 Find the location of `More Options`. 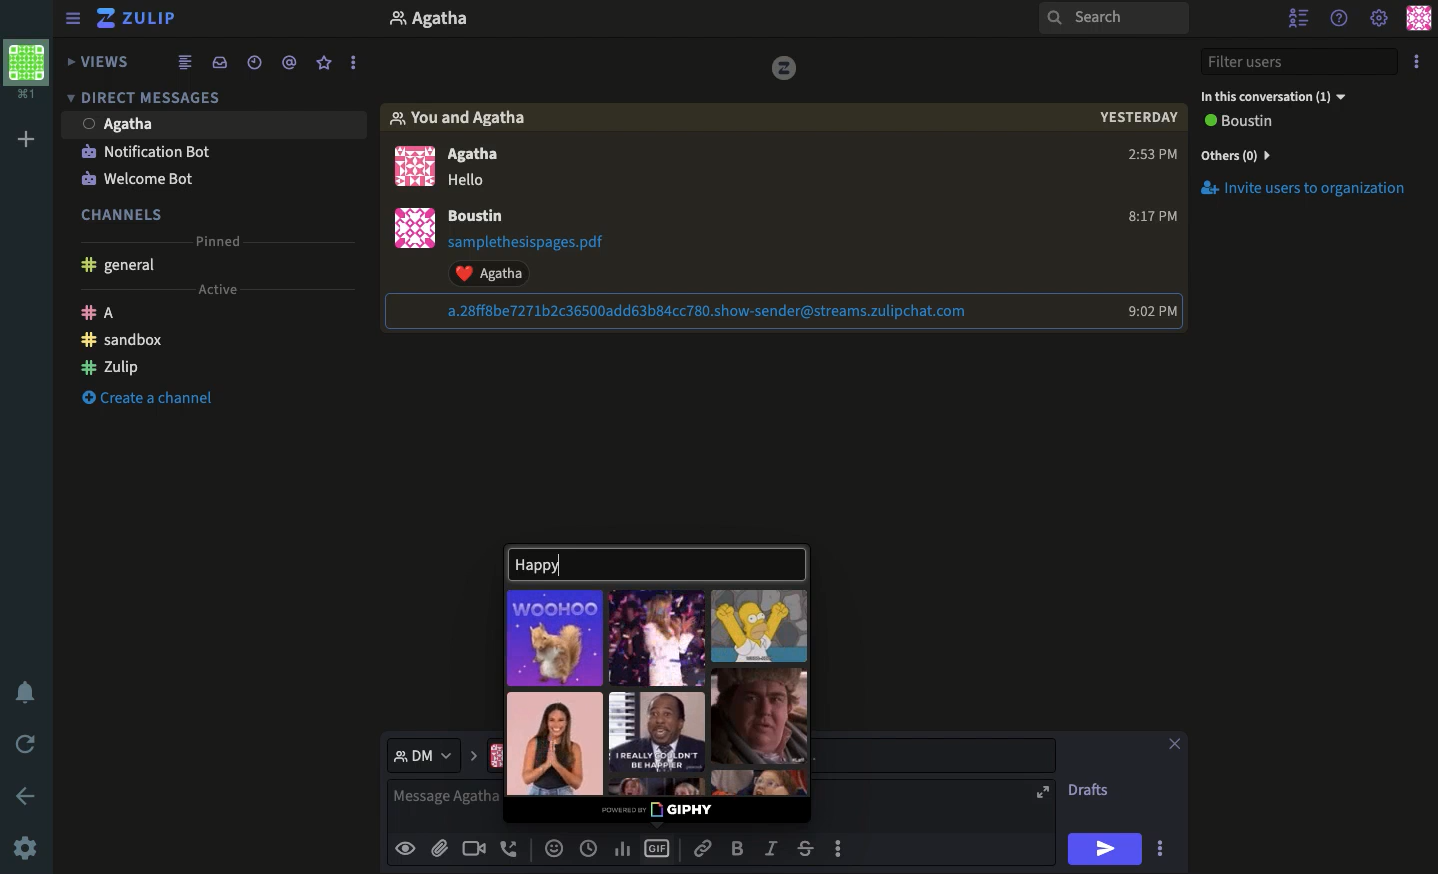

More Options is located at coordinates (1167, 848).